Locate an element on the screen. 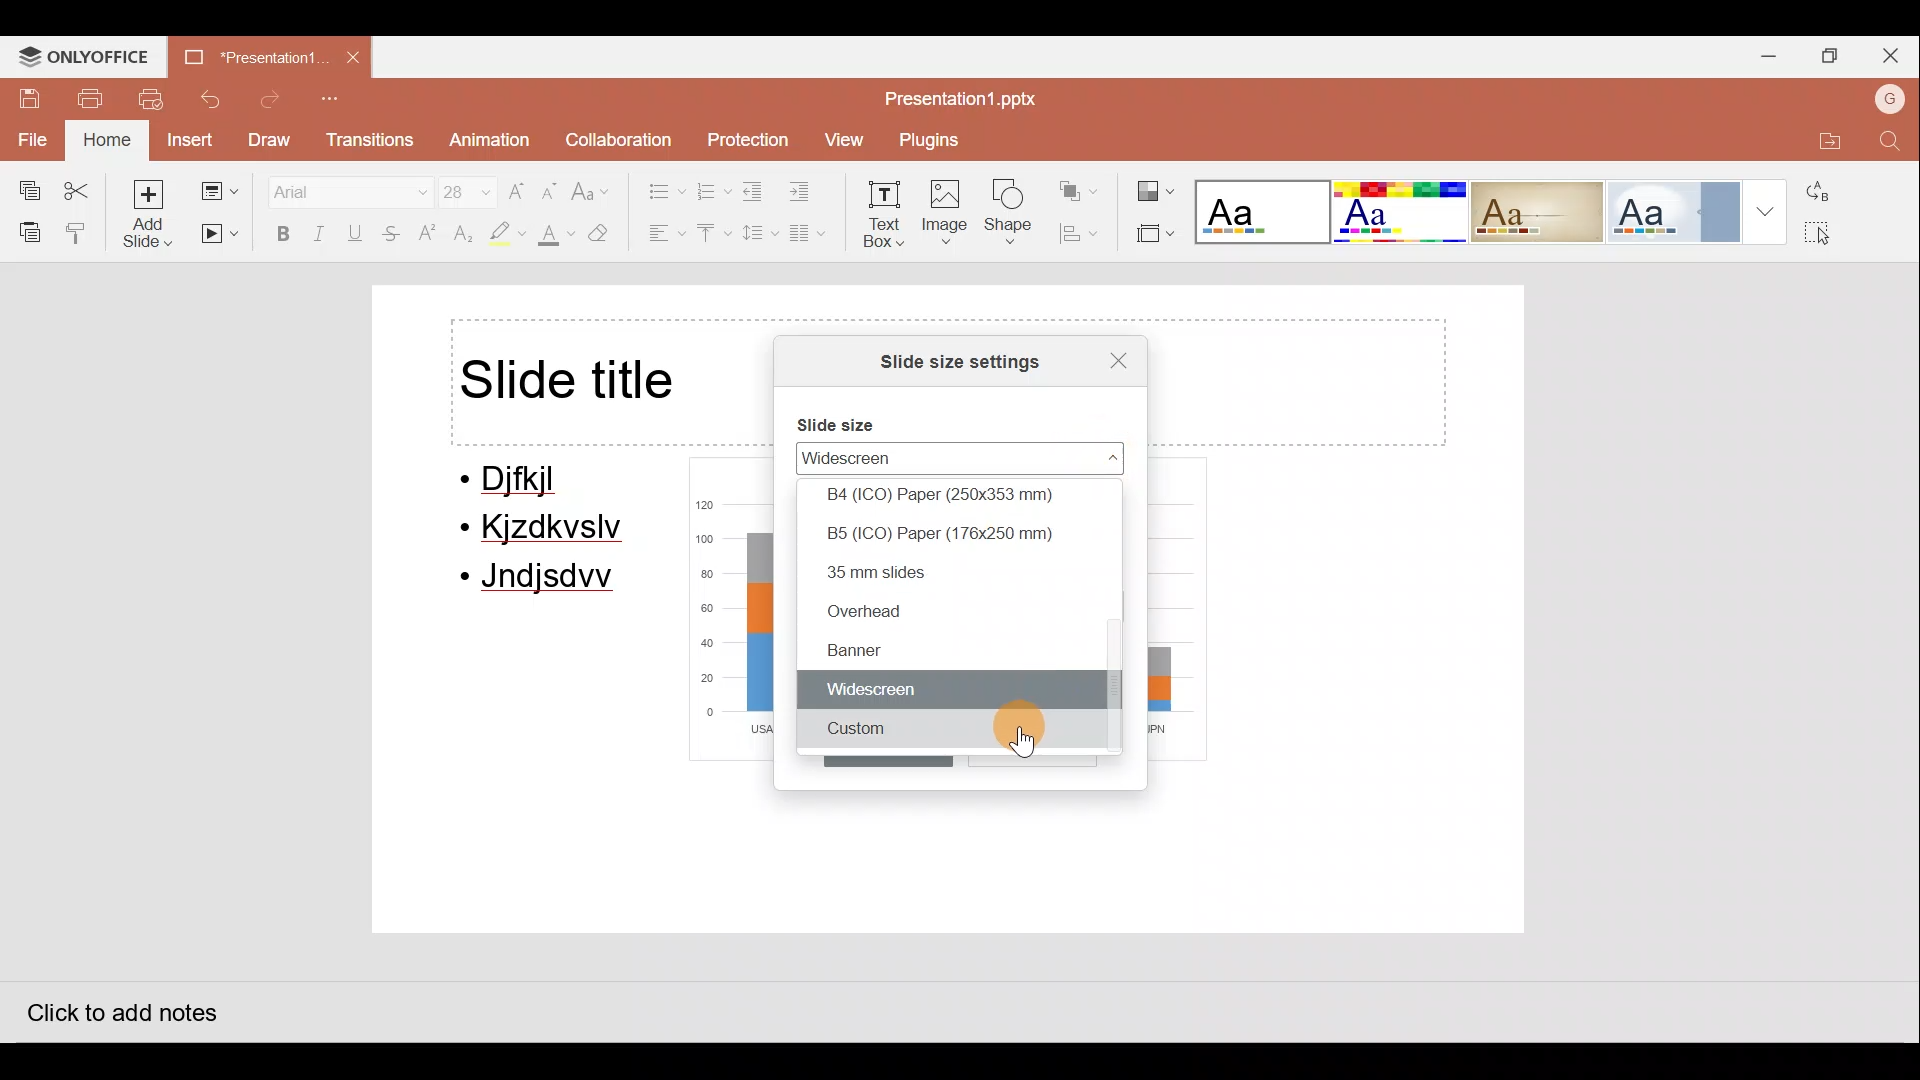 Image resolution: width=1920 pixels, height=1080 pixels. ONLYOFFICE is located at coordinates (86, 55).